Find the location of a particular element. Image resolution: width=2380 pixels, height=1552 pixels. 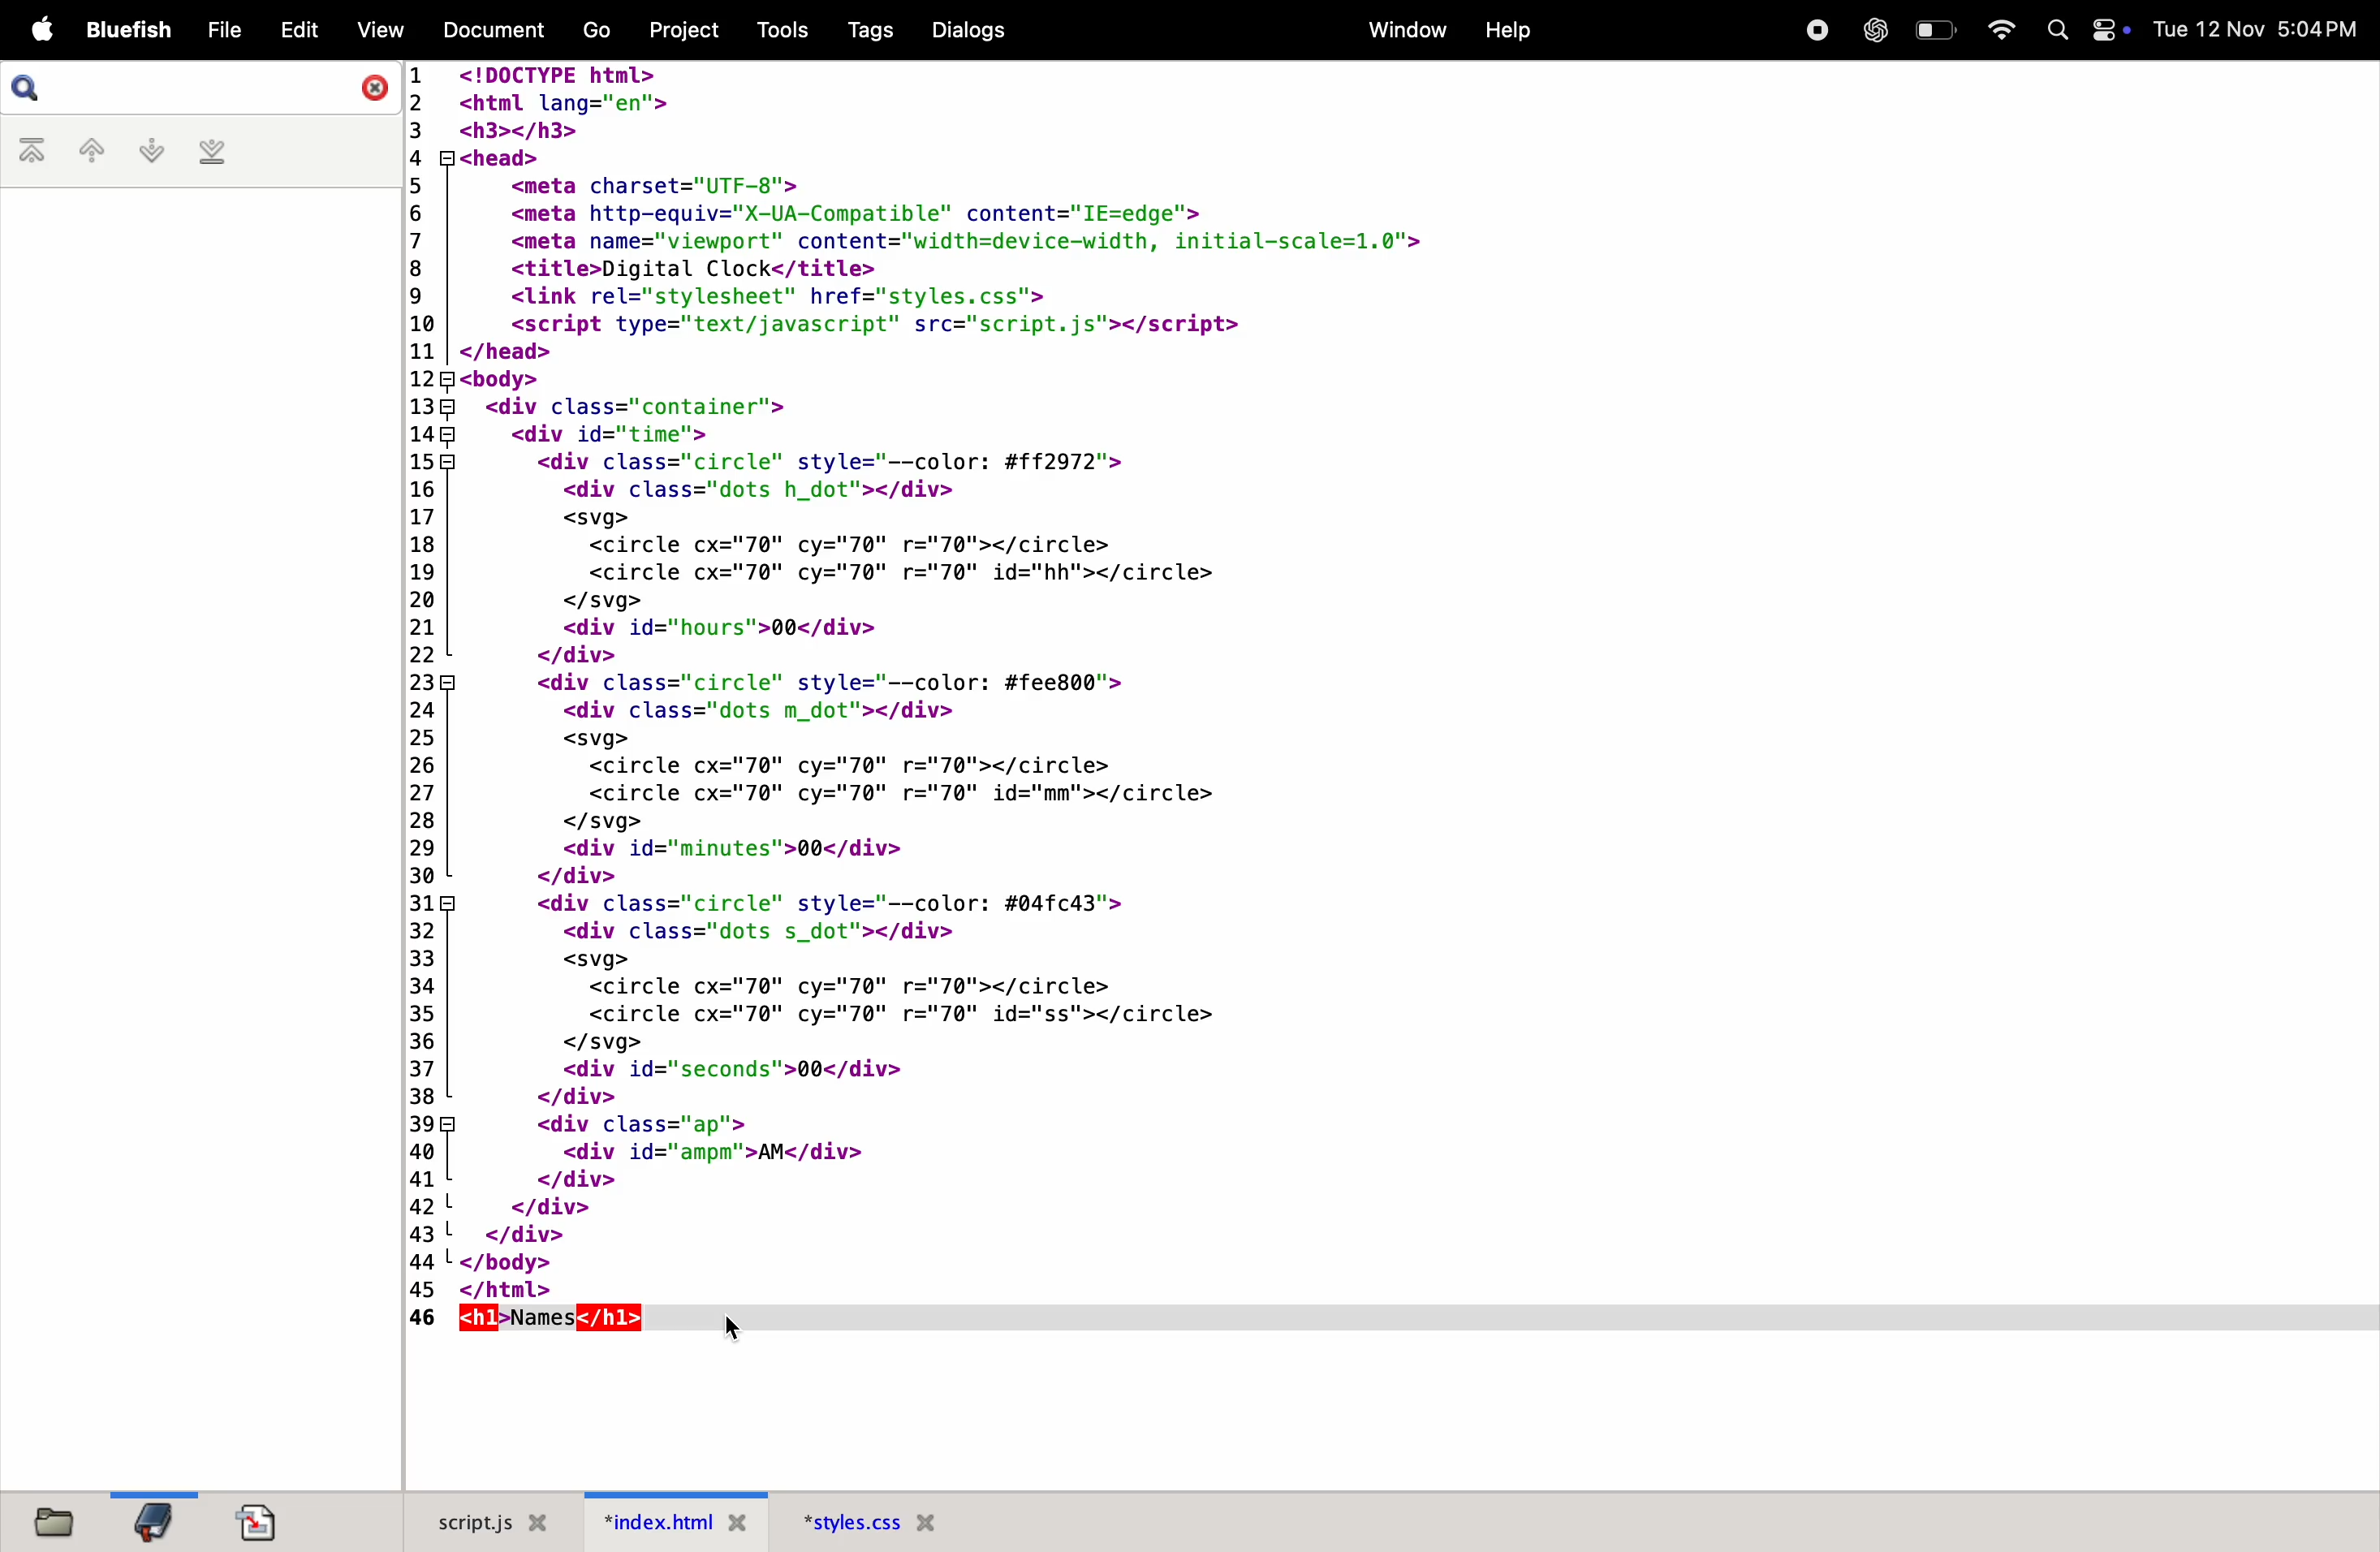

tue 12 nov 5.04 Pm is located at coordinates (2260, 29).